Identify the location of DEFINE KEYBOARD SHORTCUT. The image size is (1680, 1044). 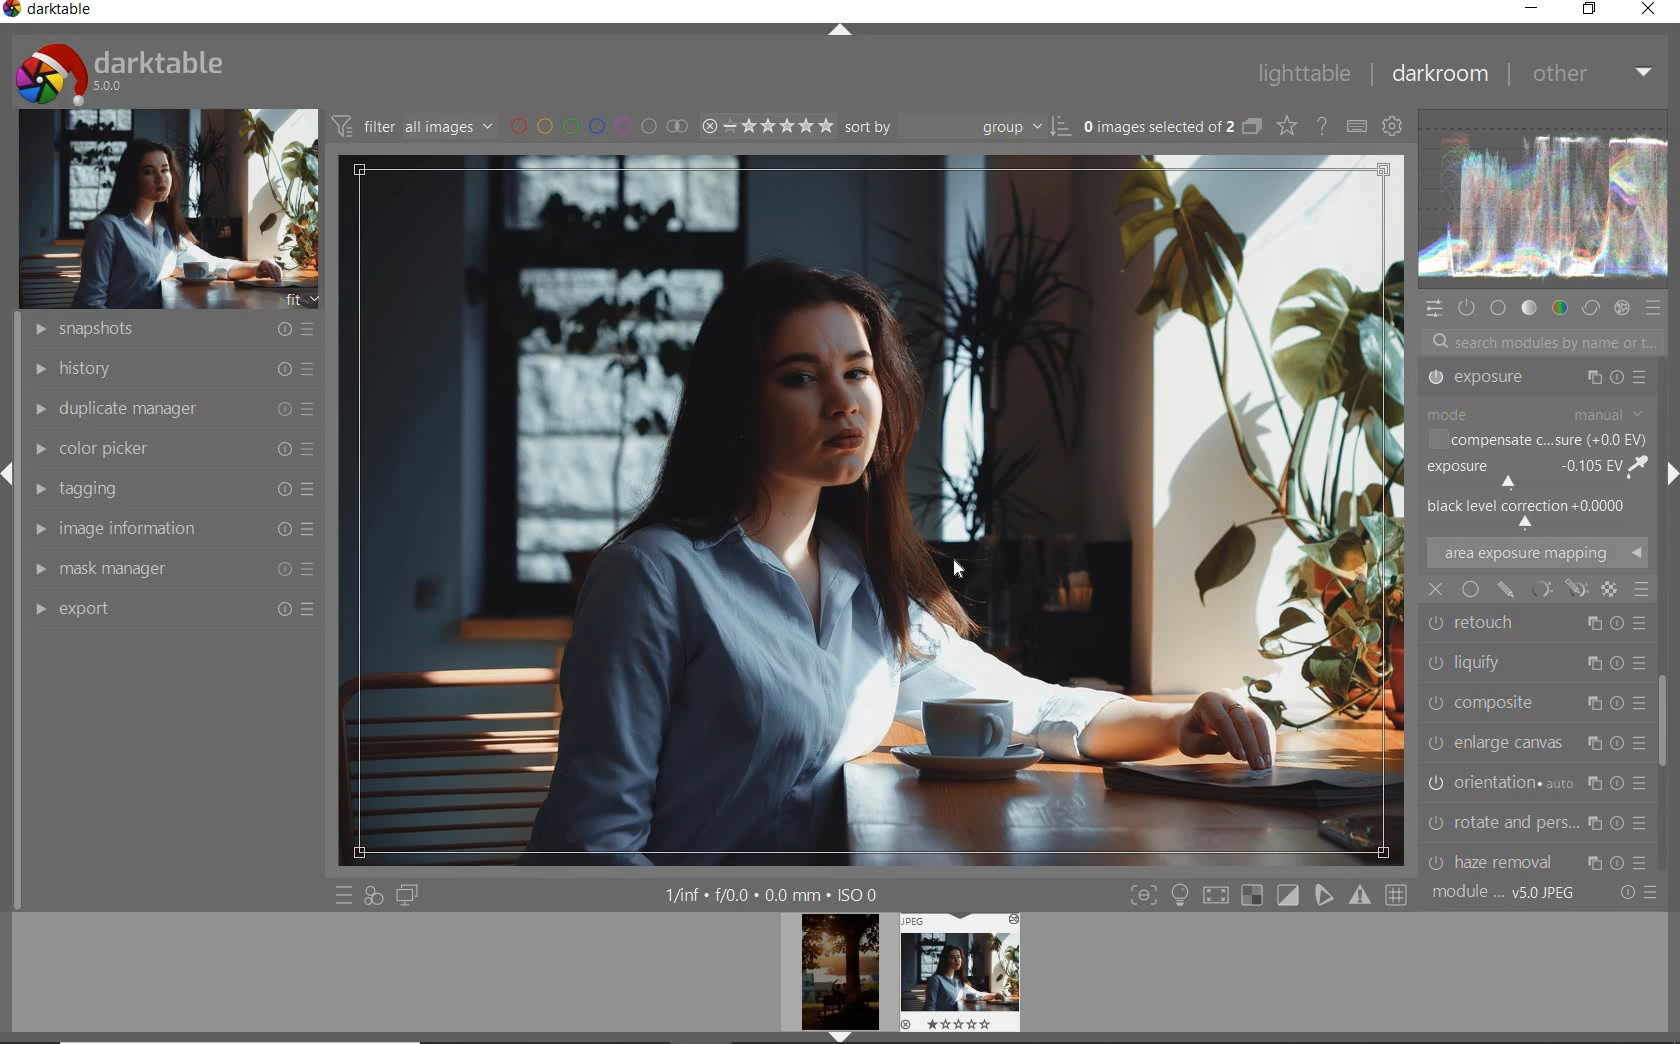
(1358, 128).